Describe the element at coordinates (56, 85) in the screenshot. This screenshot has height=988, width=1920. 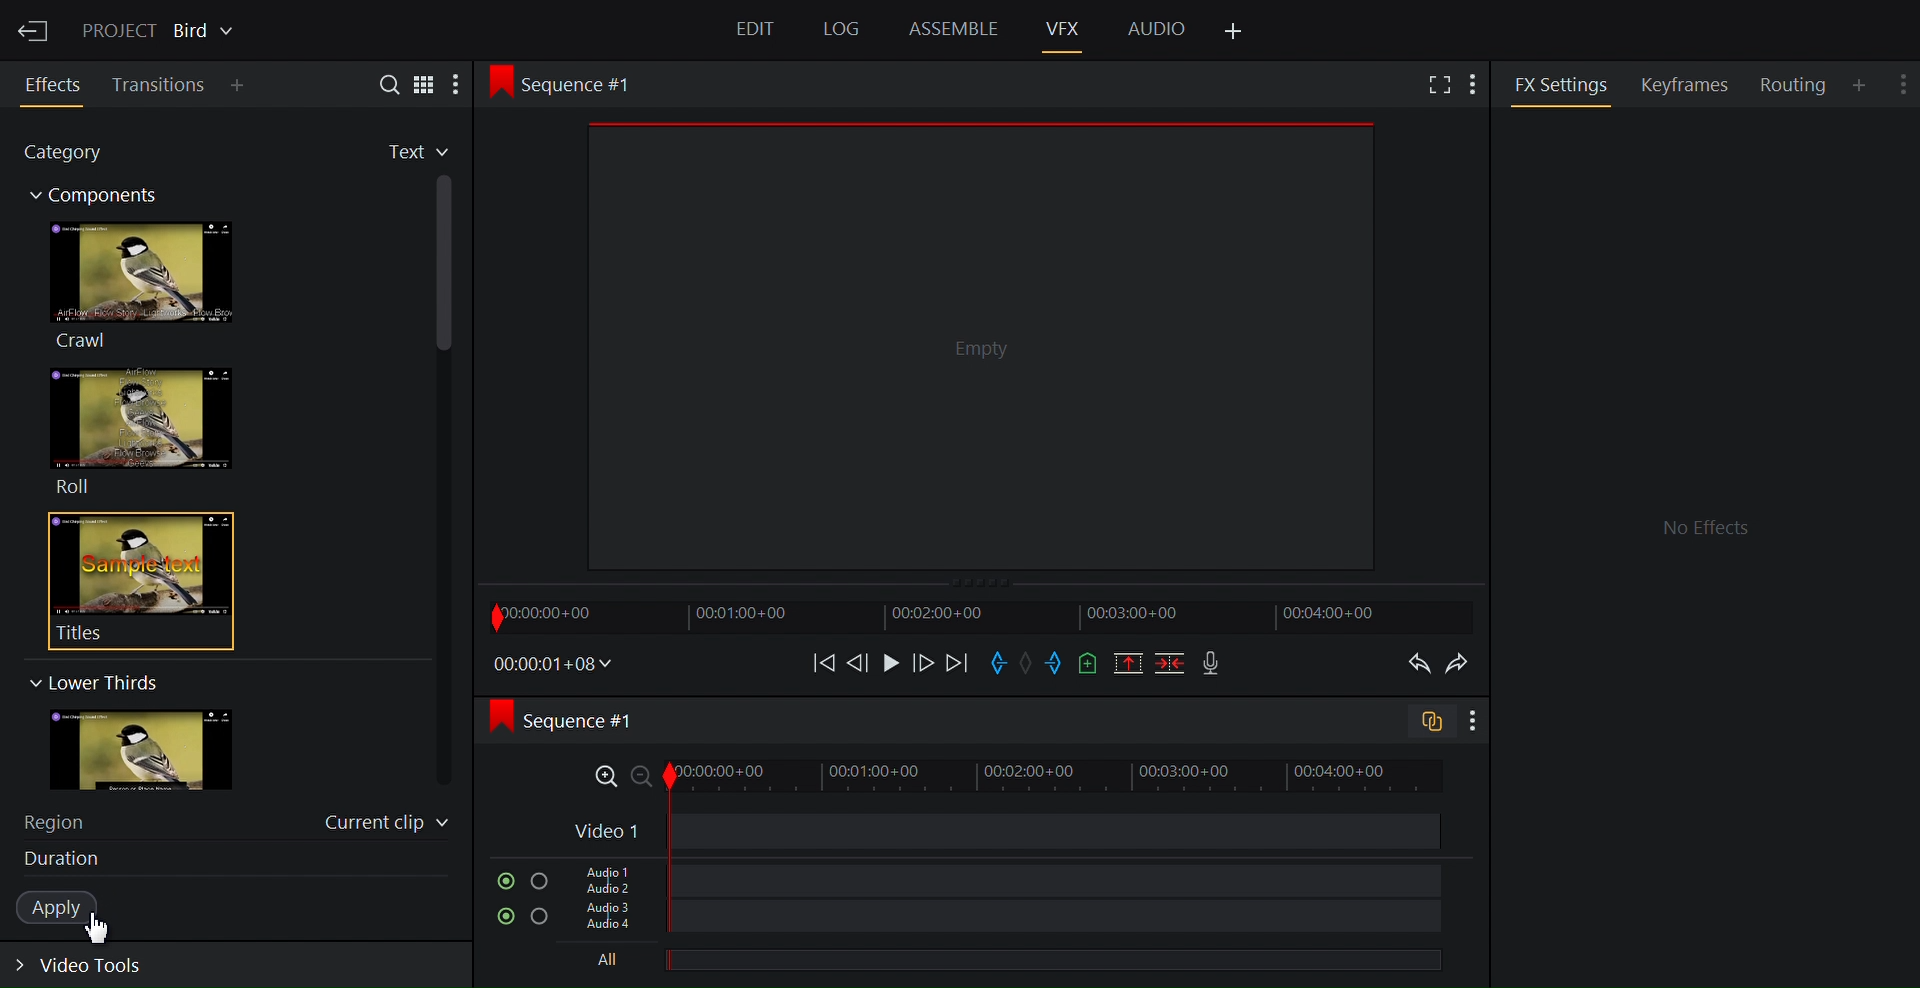
I see `Effects` at that location.